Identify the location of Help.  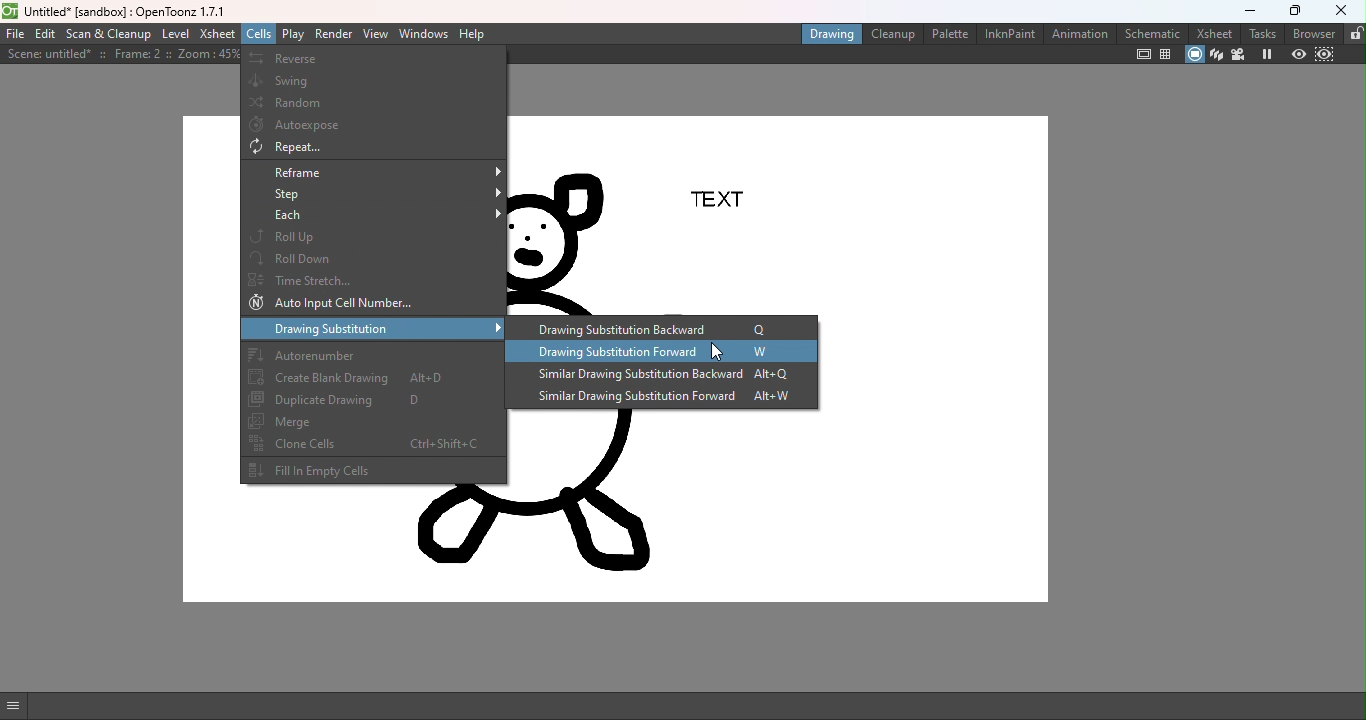
(476, 34).